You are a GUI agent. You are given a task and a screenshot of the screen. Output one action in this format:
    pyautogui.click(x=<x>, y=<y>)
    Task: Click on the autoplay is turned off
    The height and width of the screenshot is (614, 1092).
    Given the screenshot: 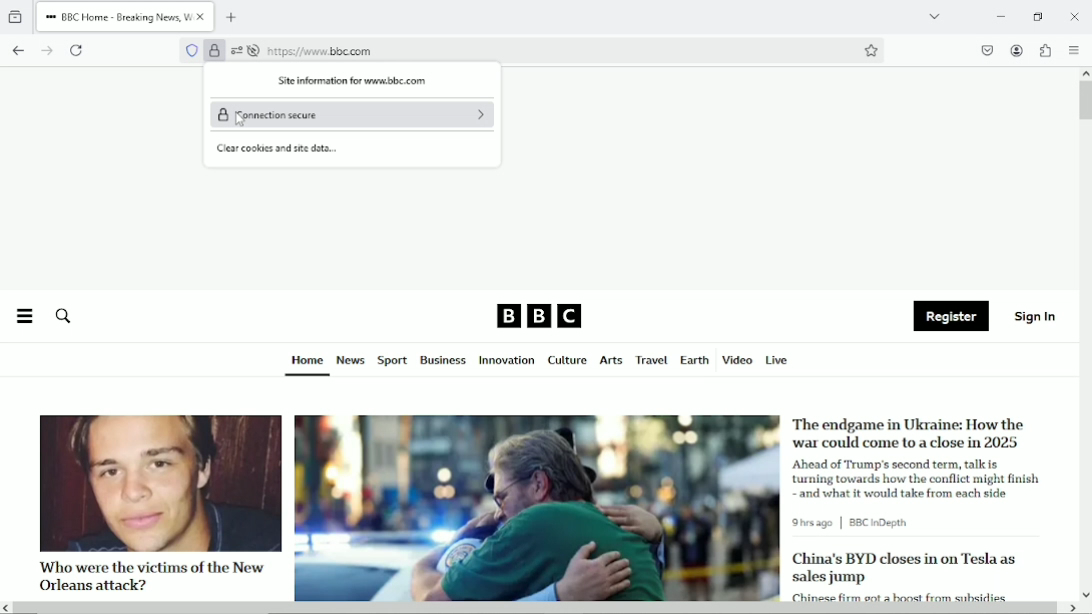 What is the action you would take?
    pyautogui.click(x=255, y=52)
    